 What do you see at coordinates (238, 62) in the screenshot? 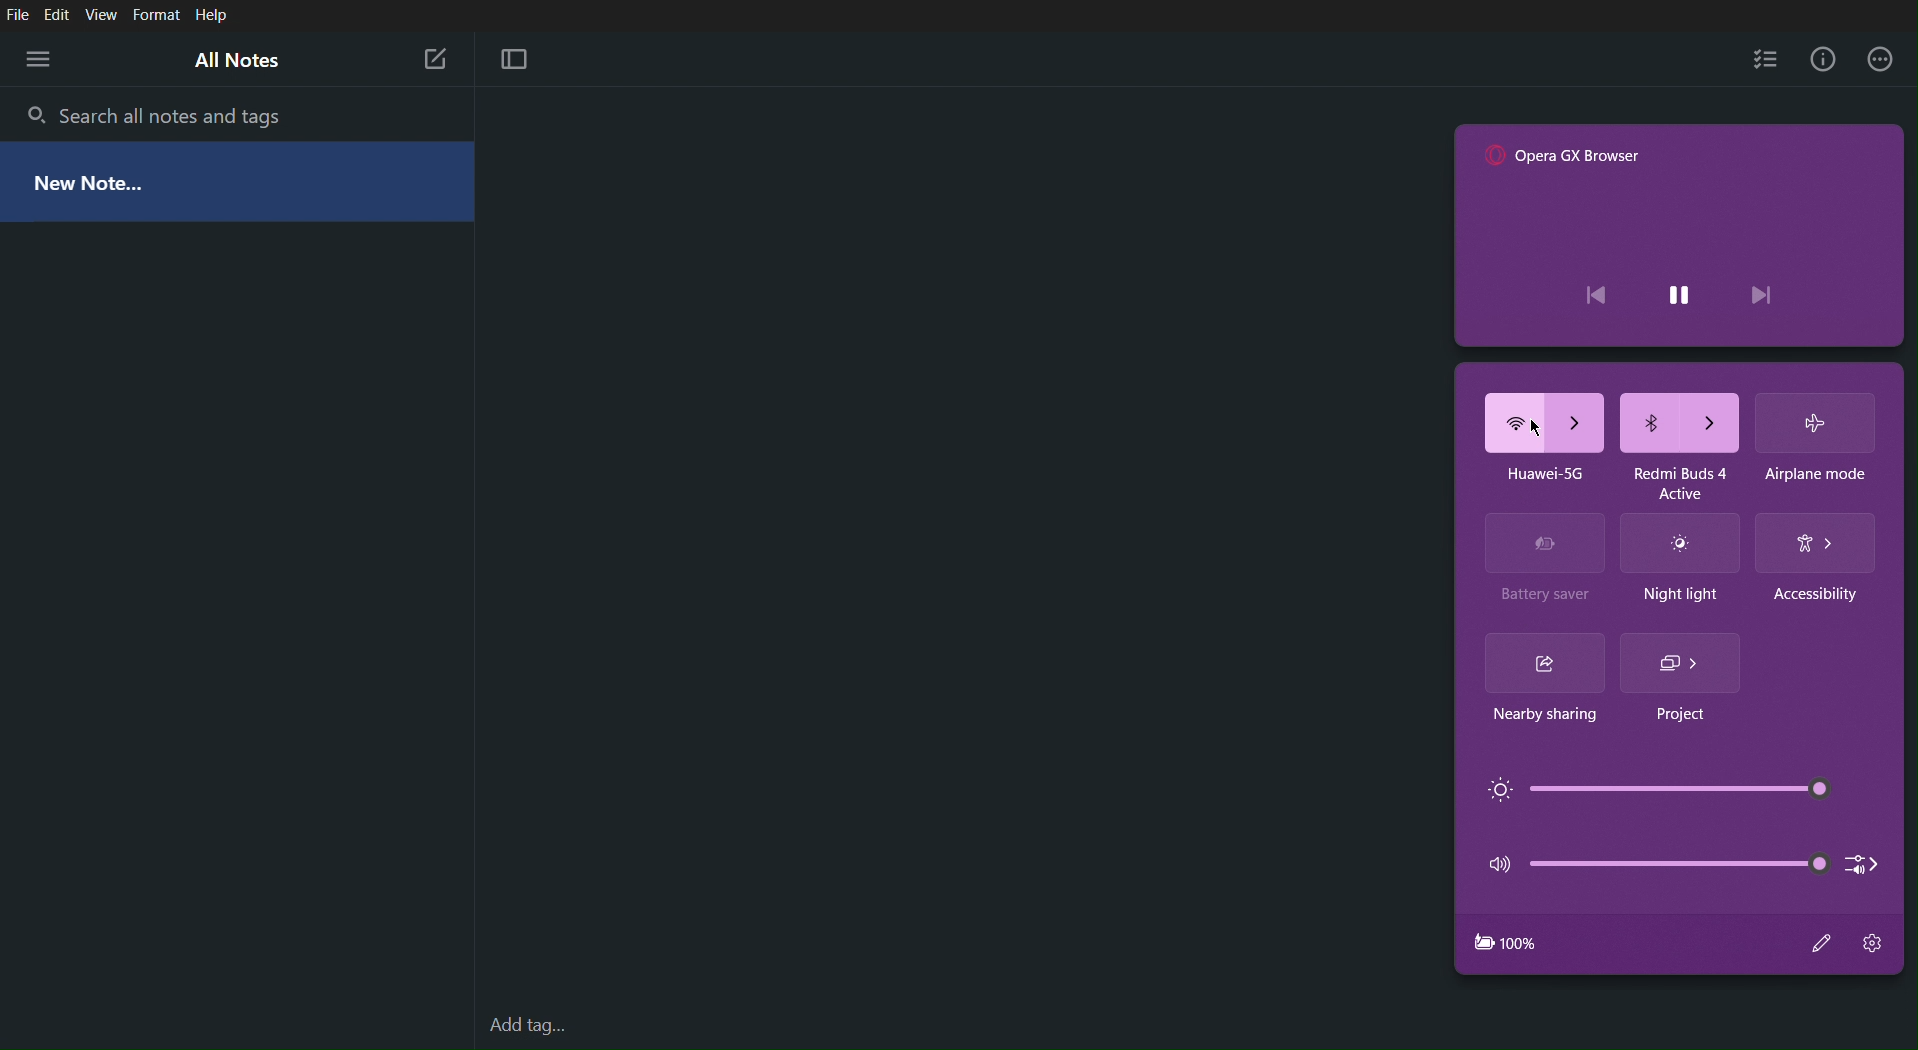
I see `All Notes` at bounding box center [238, 62].